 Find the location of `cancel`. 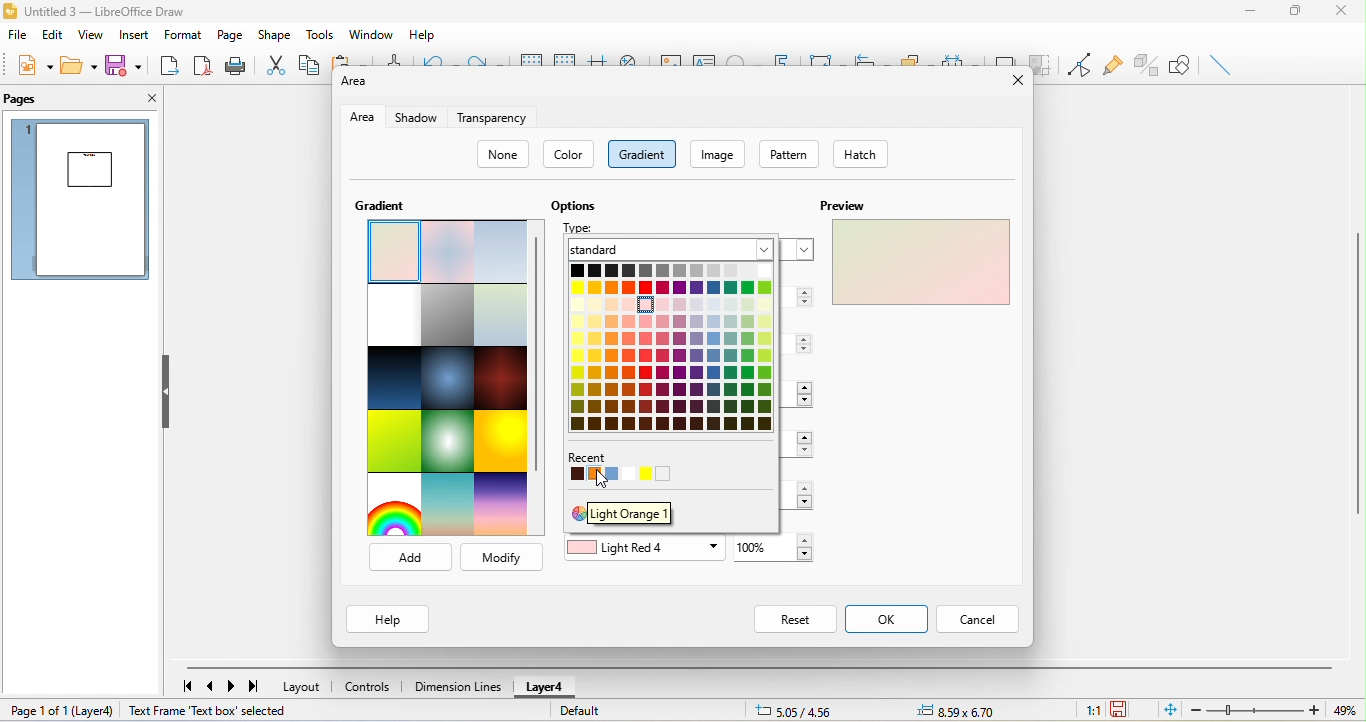

cancel is located at coordinates (977, 620).